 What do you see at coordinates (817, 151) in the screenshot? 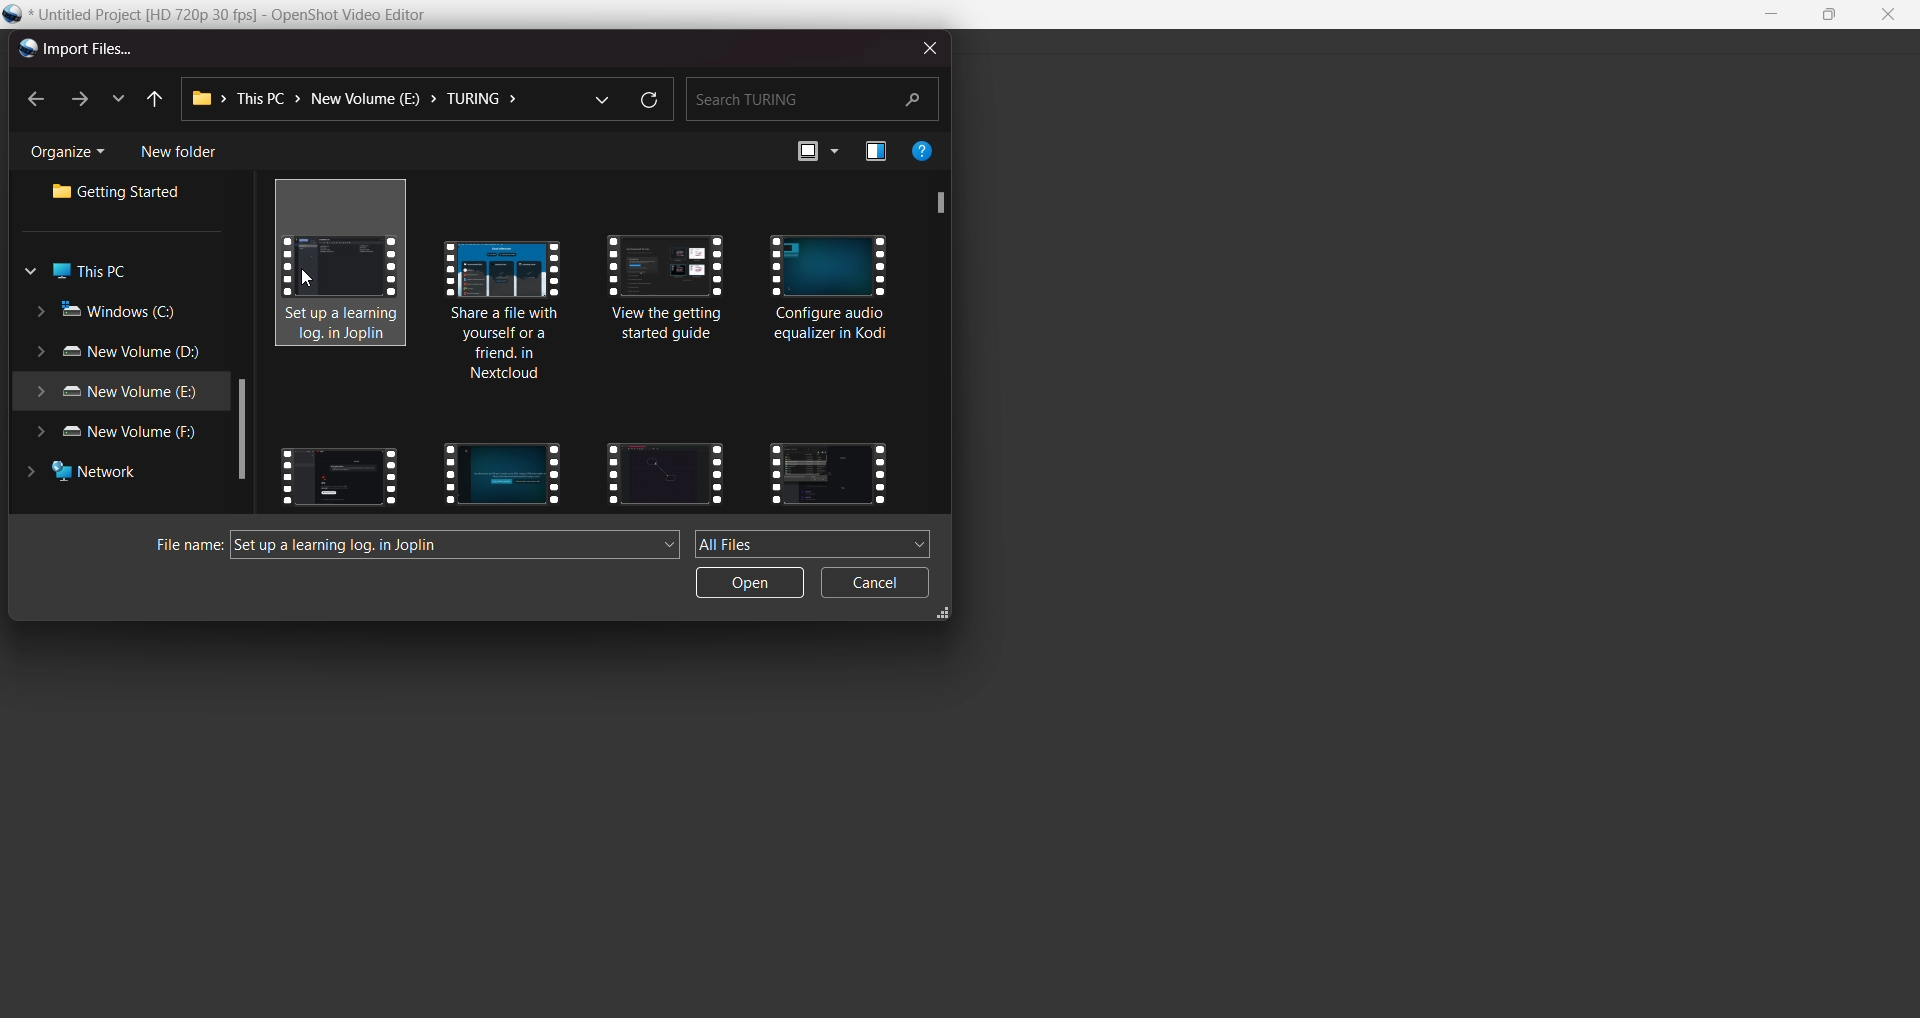
I see `view` at bounding box center [817, 151].